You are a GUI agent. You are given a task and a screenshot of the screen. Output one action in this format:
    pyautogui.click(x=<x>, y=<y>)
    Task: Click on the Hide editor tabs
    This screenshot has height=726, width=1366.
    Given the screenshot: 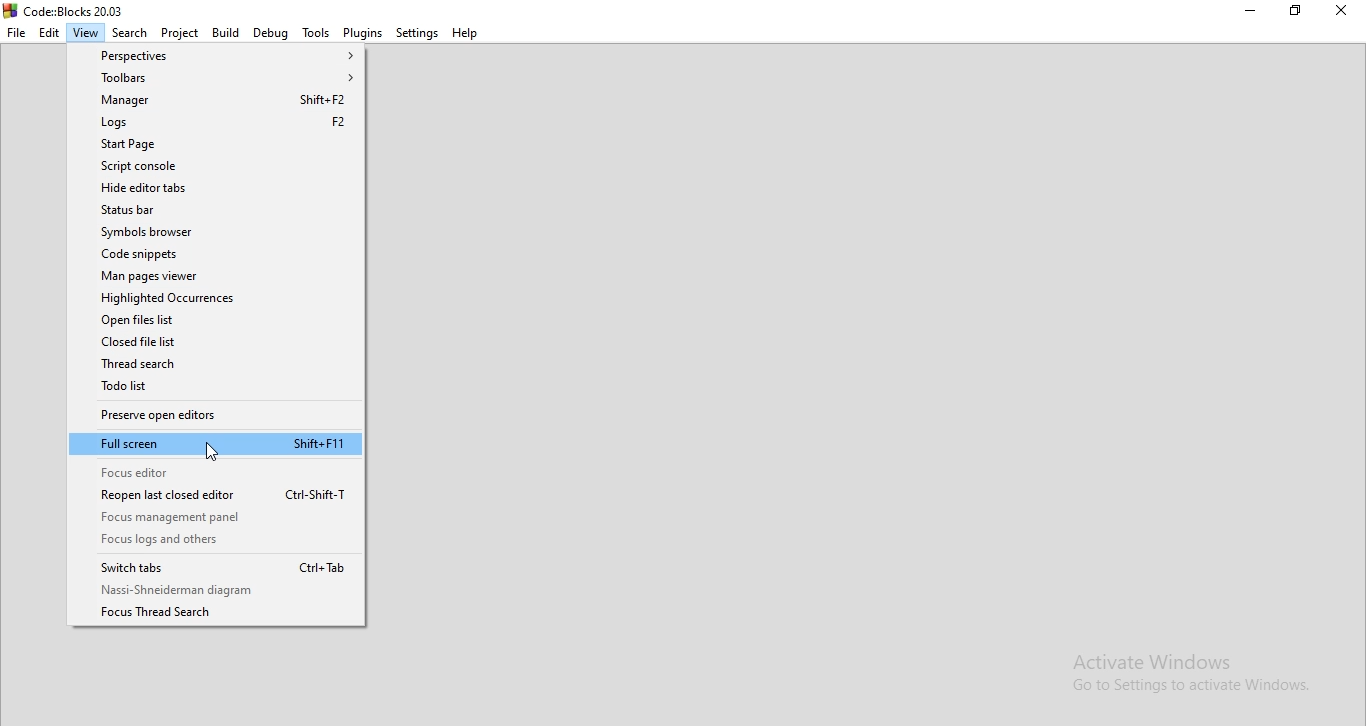 What is the action you would take?
    pyautogui.click(x=214, y=189)
    